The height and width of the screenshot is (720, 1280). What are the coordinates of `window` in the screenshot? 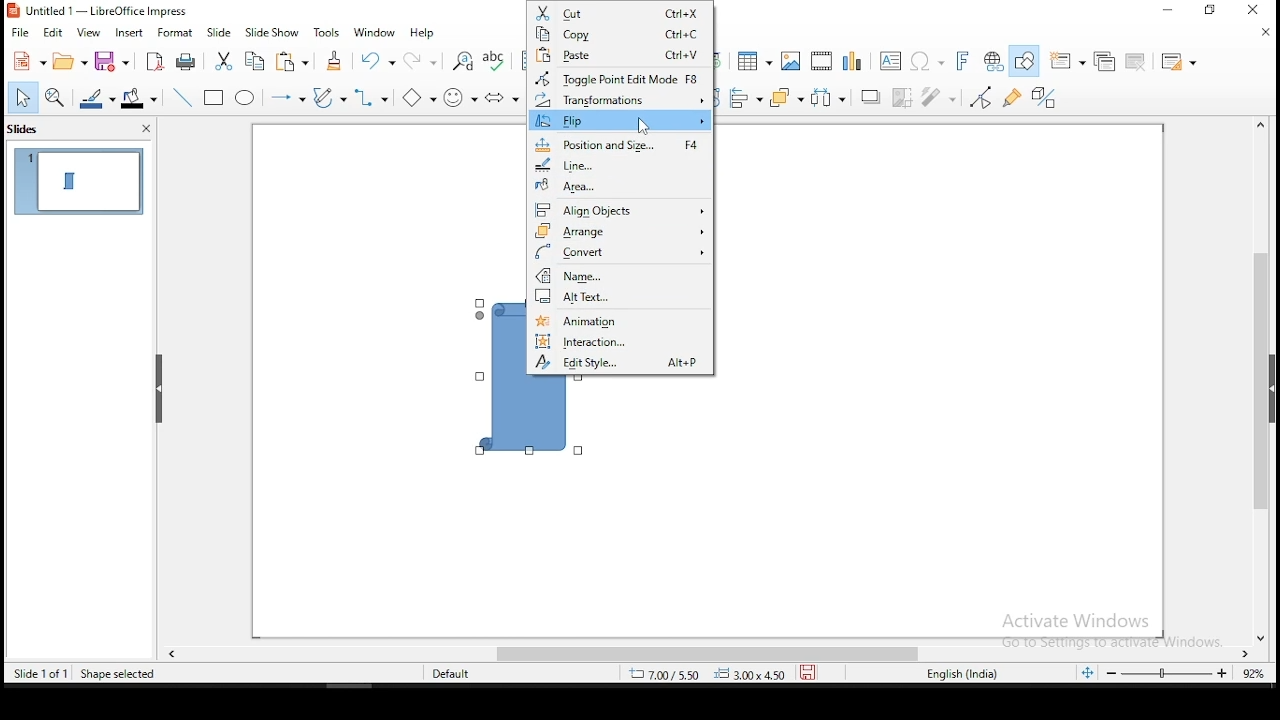 It's located at (375, 32).